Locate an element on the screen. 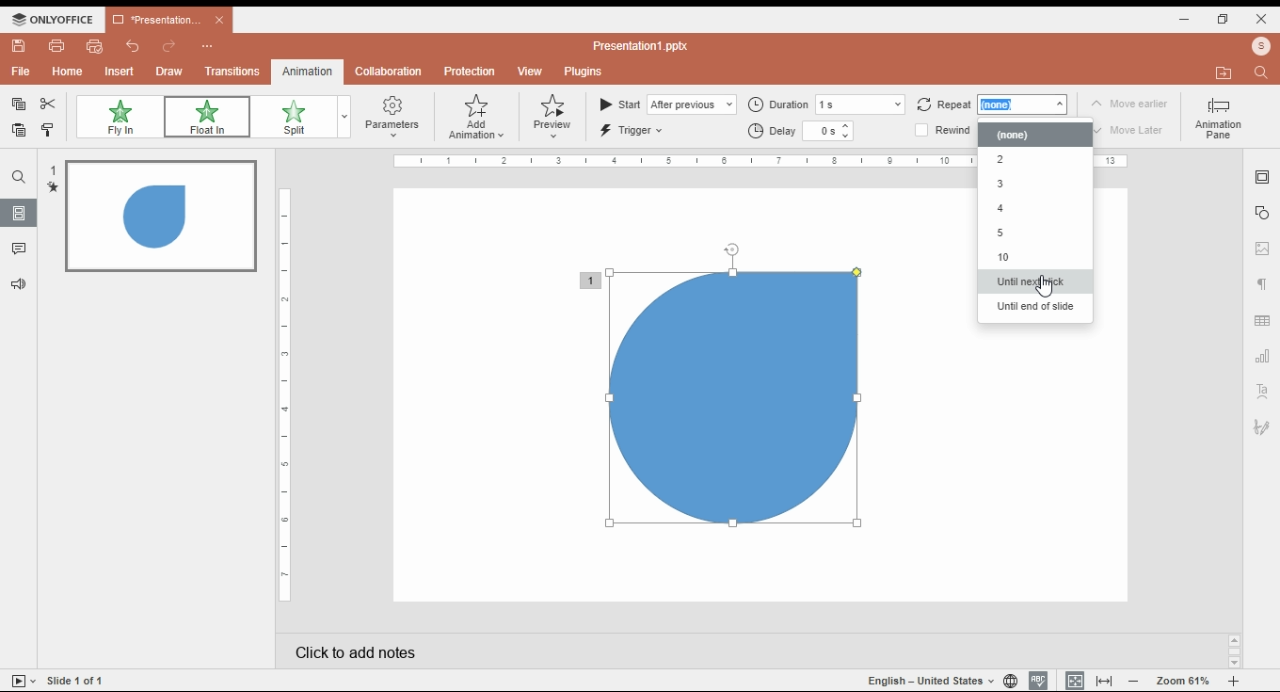 This screenshot has height=692, width=1280. preview is located at coordinates (553, 117).